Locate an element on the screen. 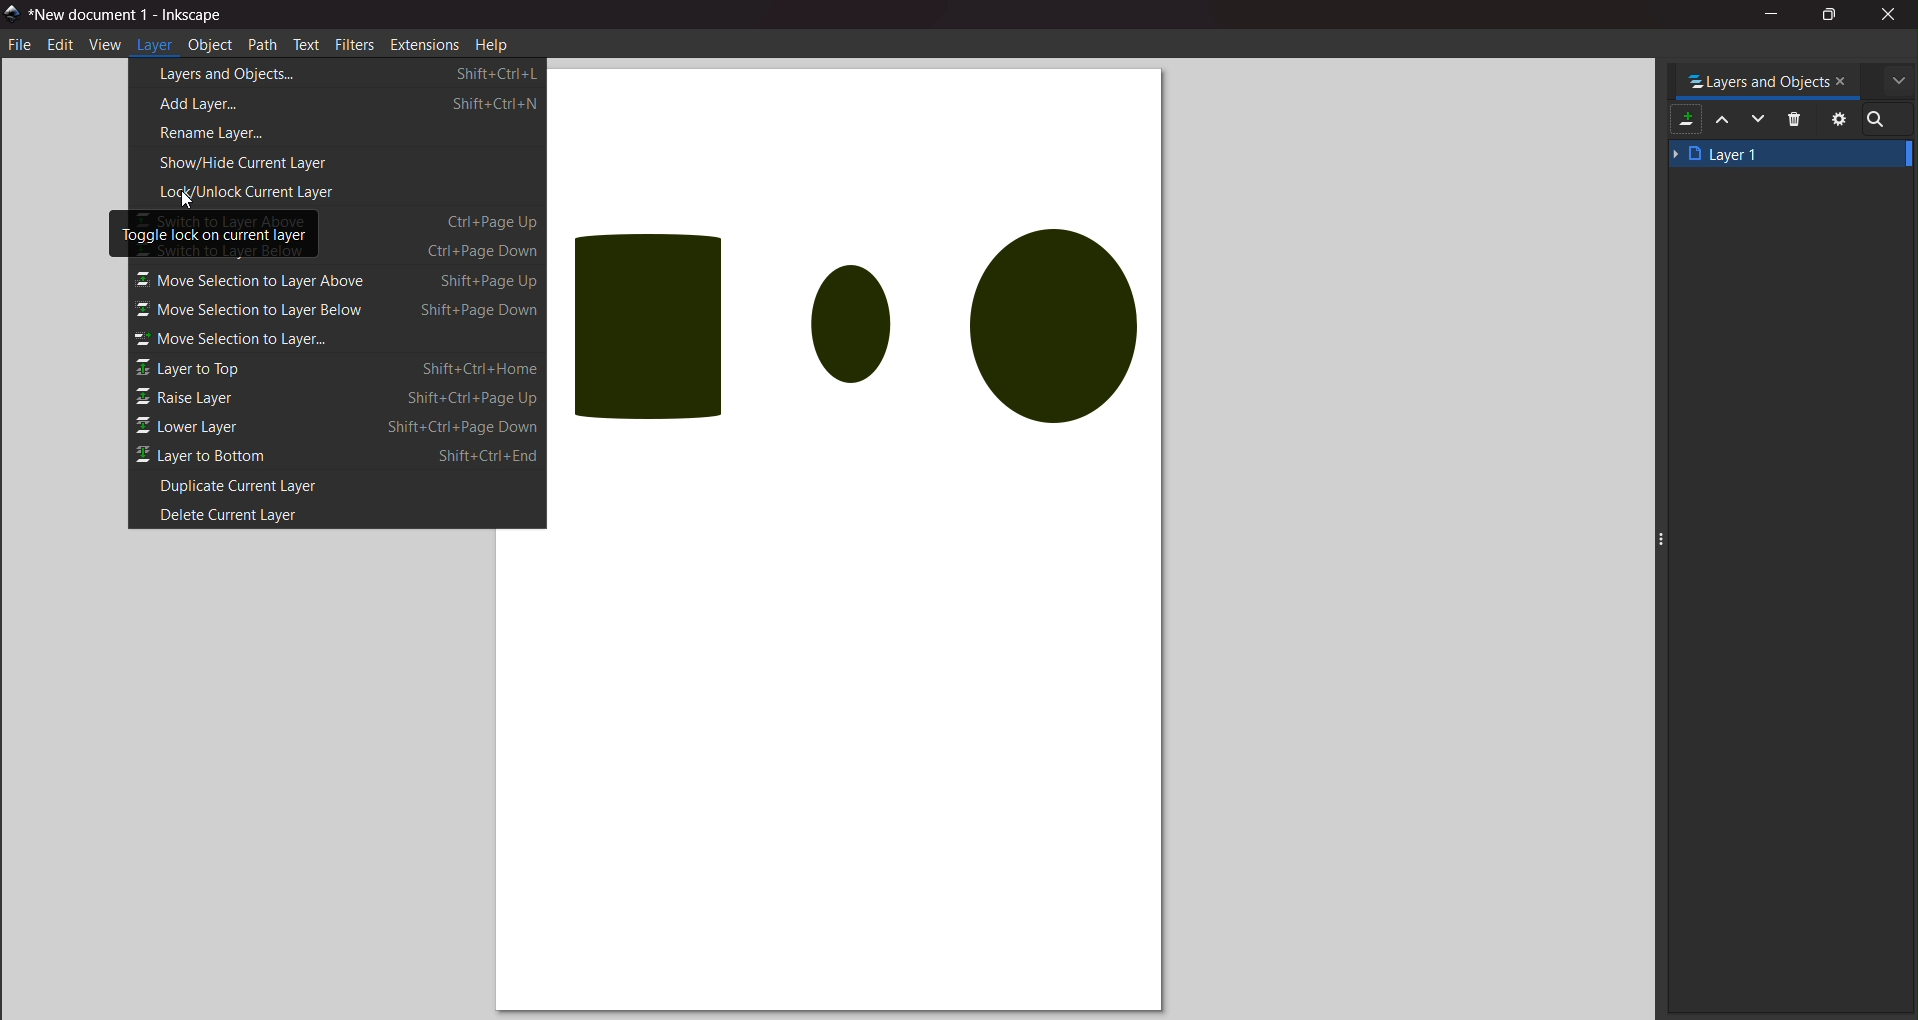 This screenshot has height=1020, width=1918. search is located at coordinates (1879, 119).